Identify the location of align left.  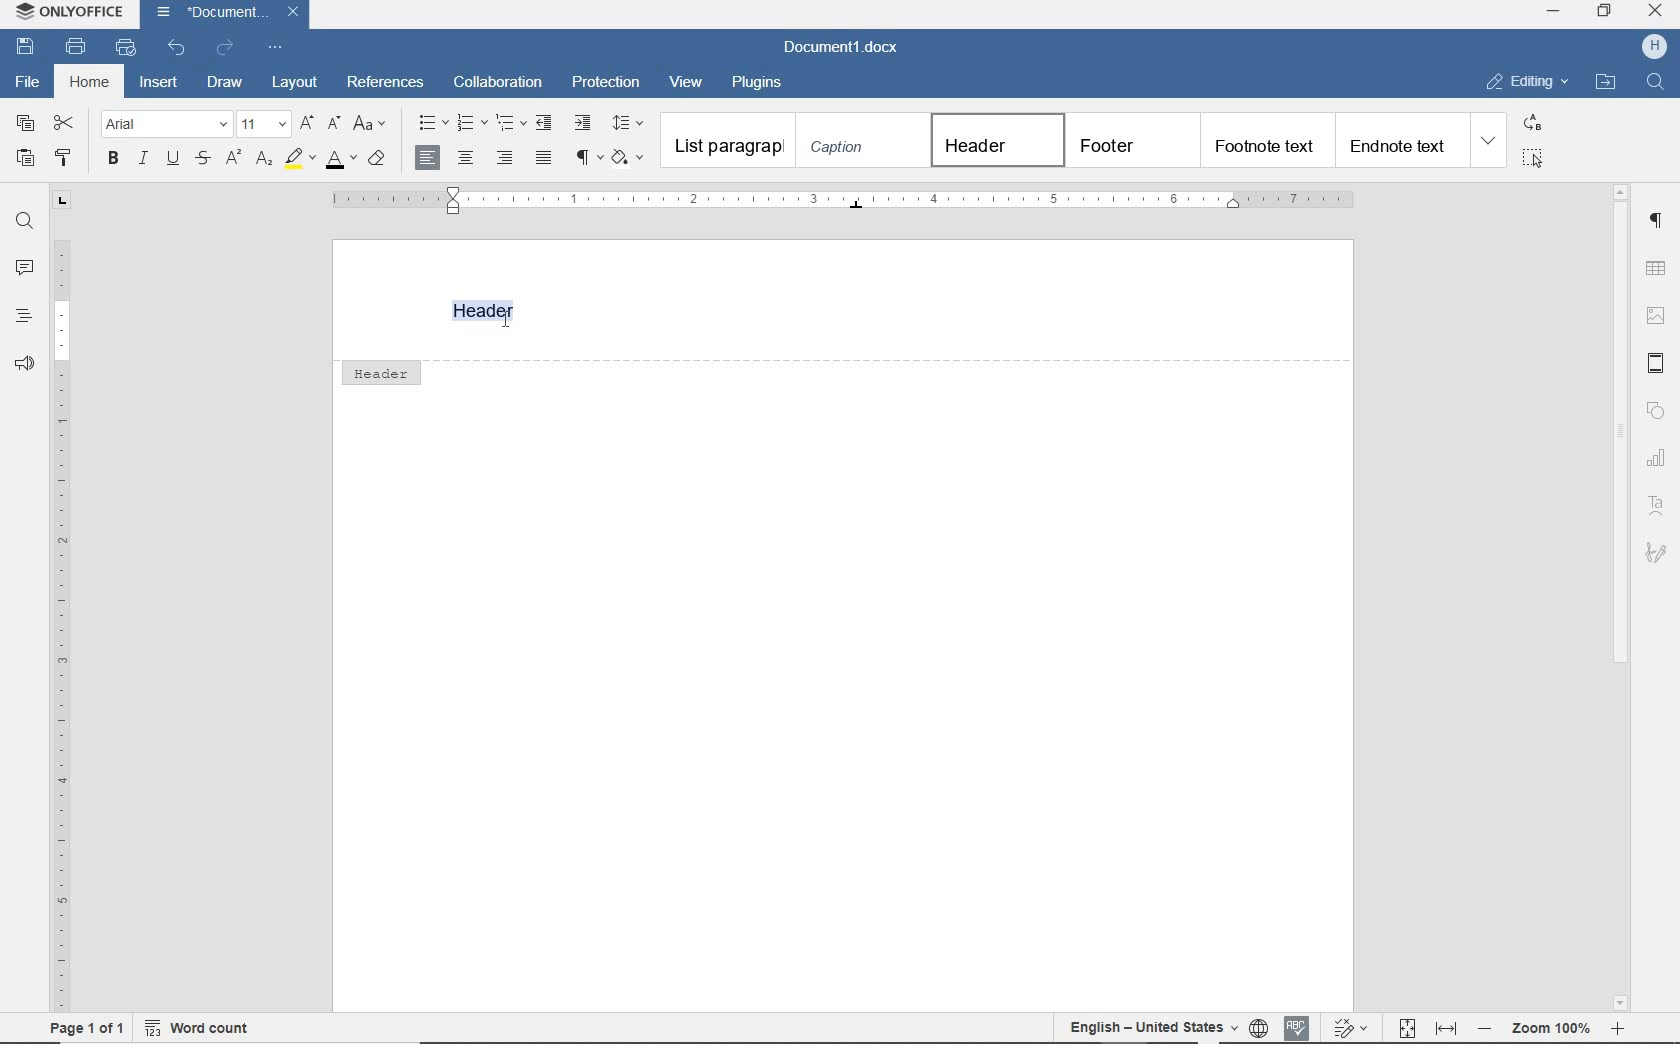
(429, 158).